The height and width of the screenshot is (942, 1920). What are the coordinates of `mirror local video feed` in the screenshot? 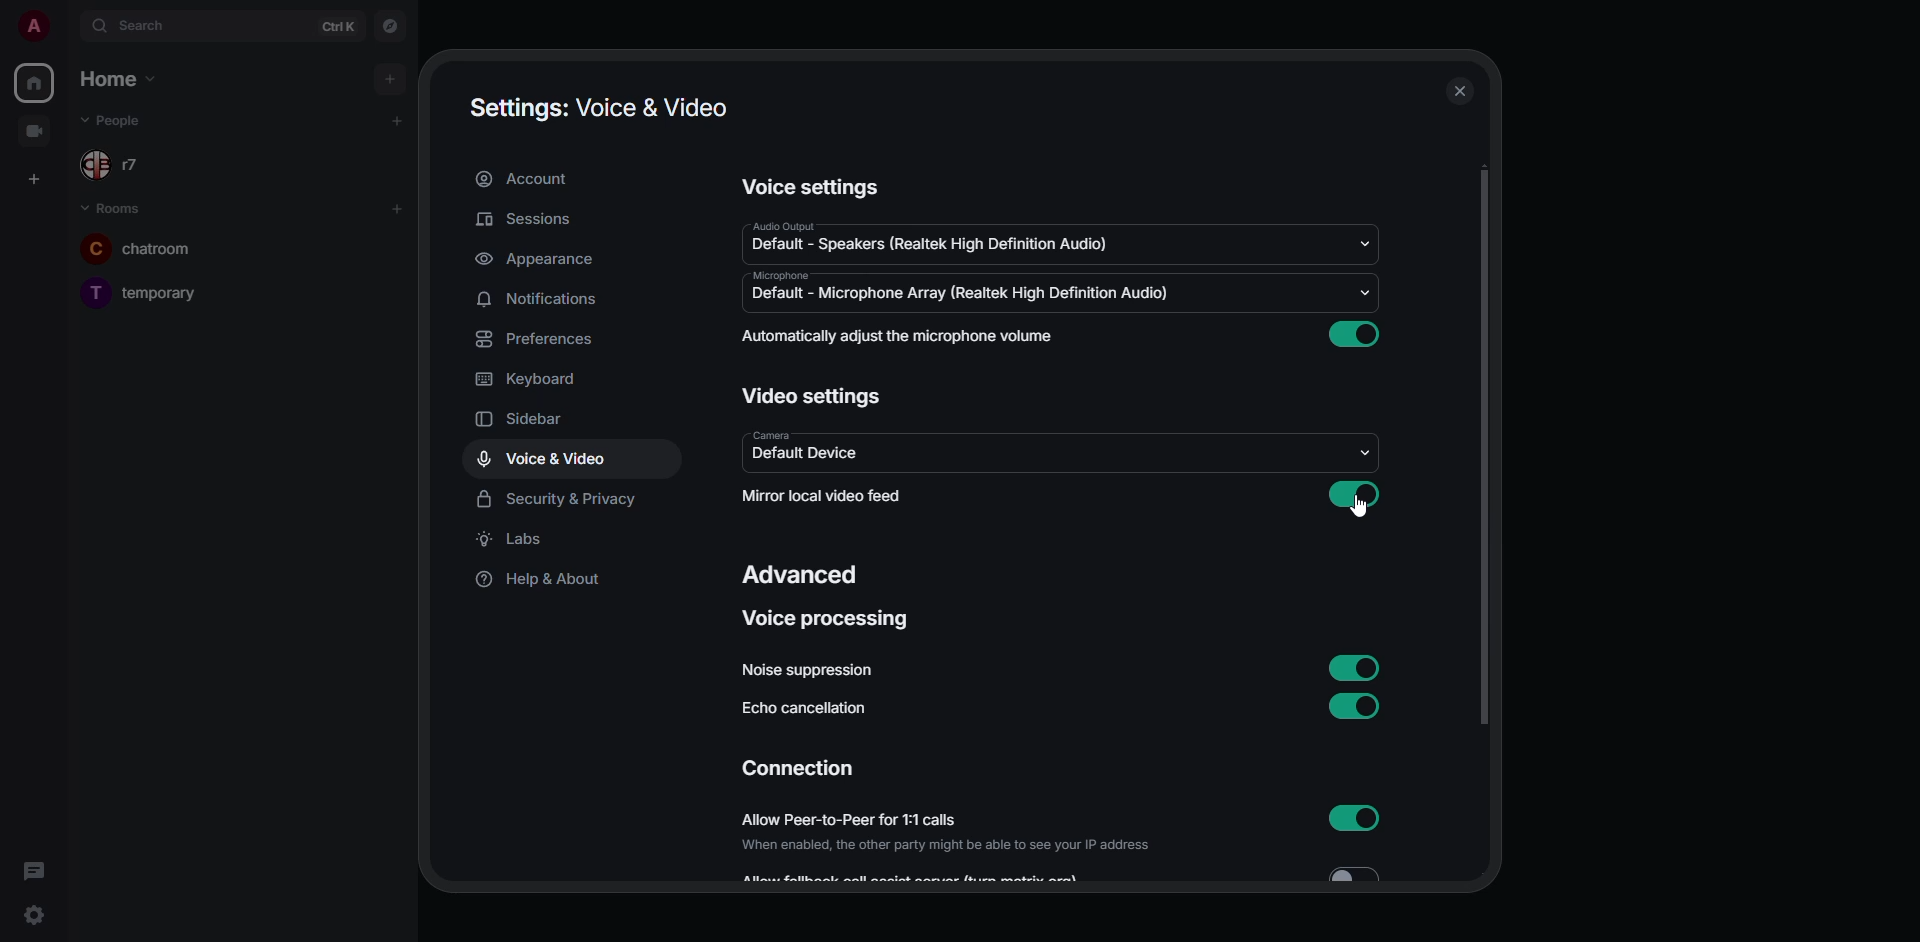 It's located at (828, 497).